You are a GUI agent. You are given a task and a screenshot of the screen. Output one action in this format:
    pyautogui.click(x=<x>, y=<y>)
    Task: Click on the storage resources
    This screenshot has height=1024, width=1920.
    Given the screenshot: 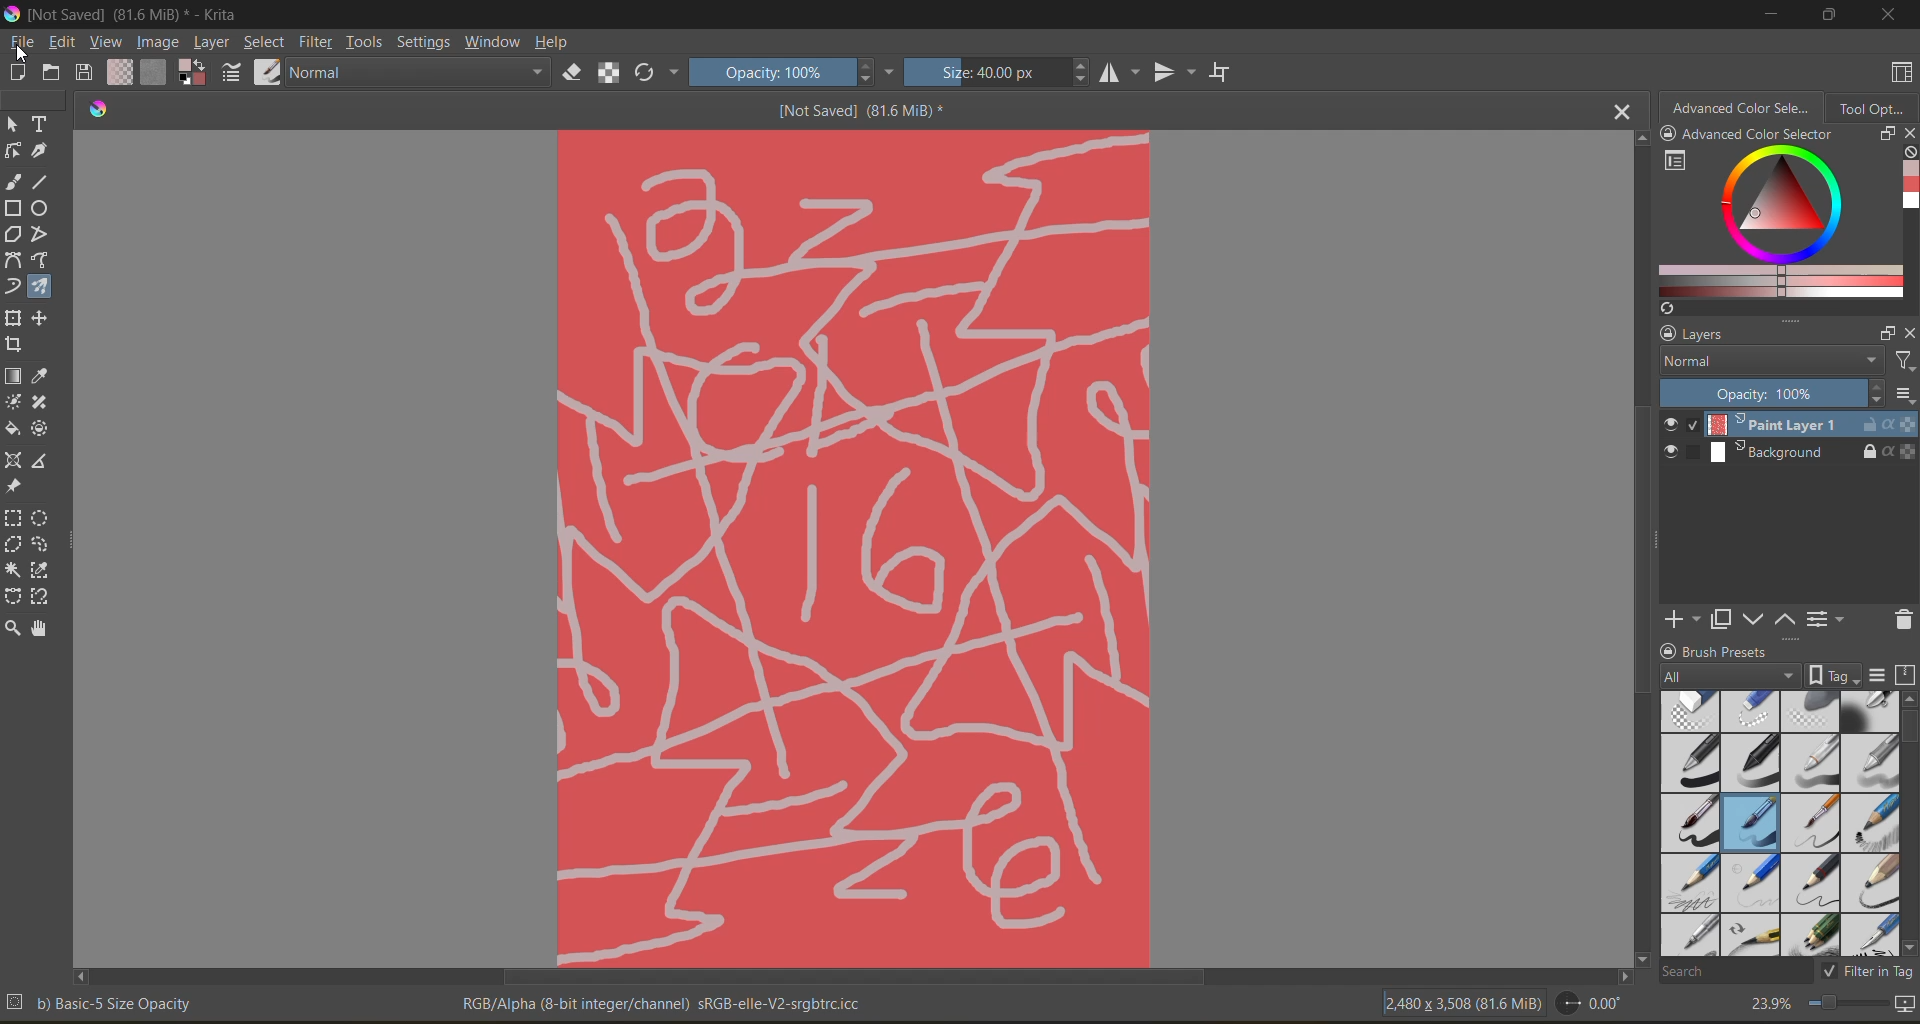 What is the action you would take?
    pyautogui.click(x=1908, y=676)
    